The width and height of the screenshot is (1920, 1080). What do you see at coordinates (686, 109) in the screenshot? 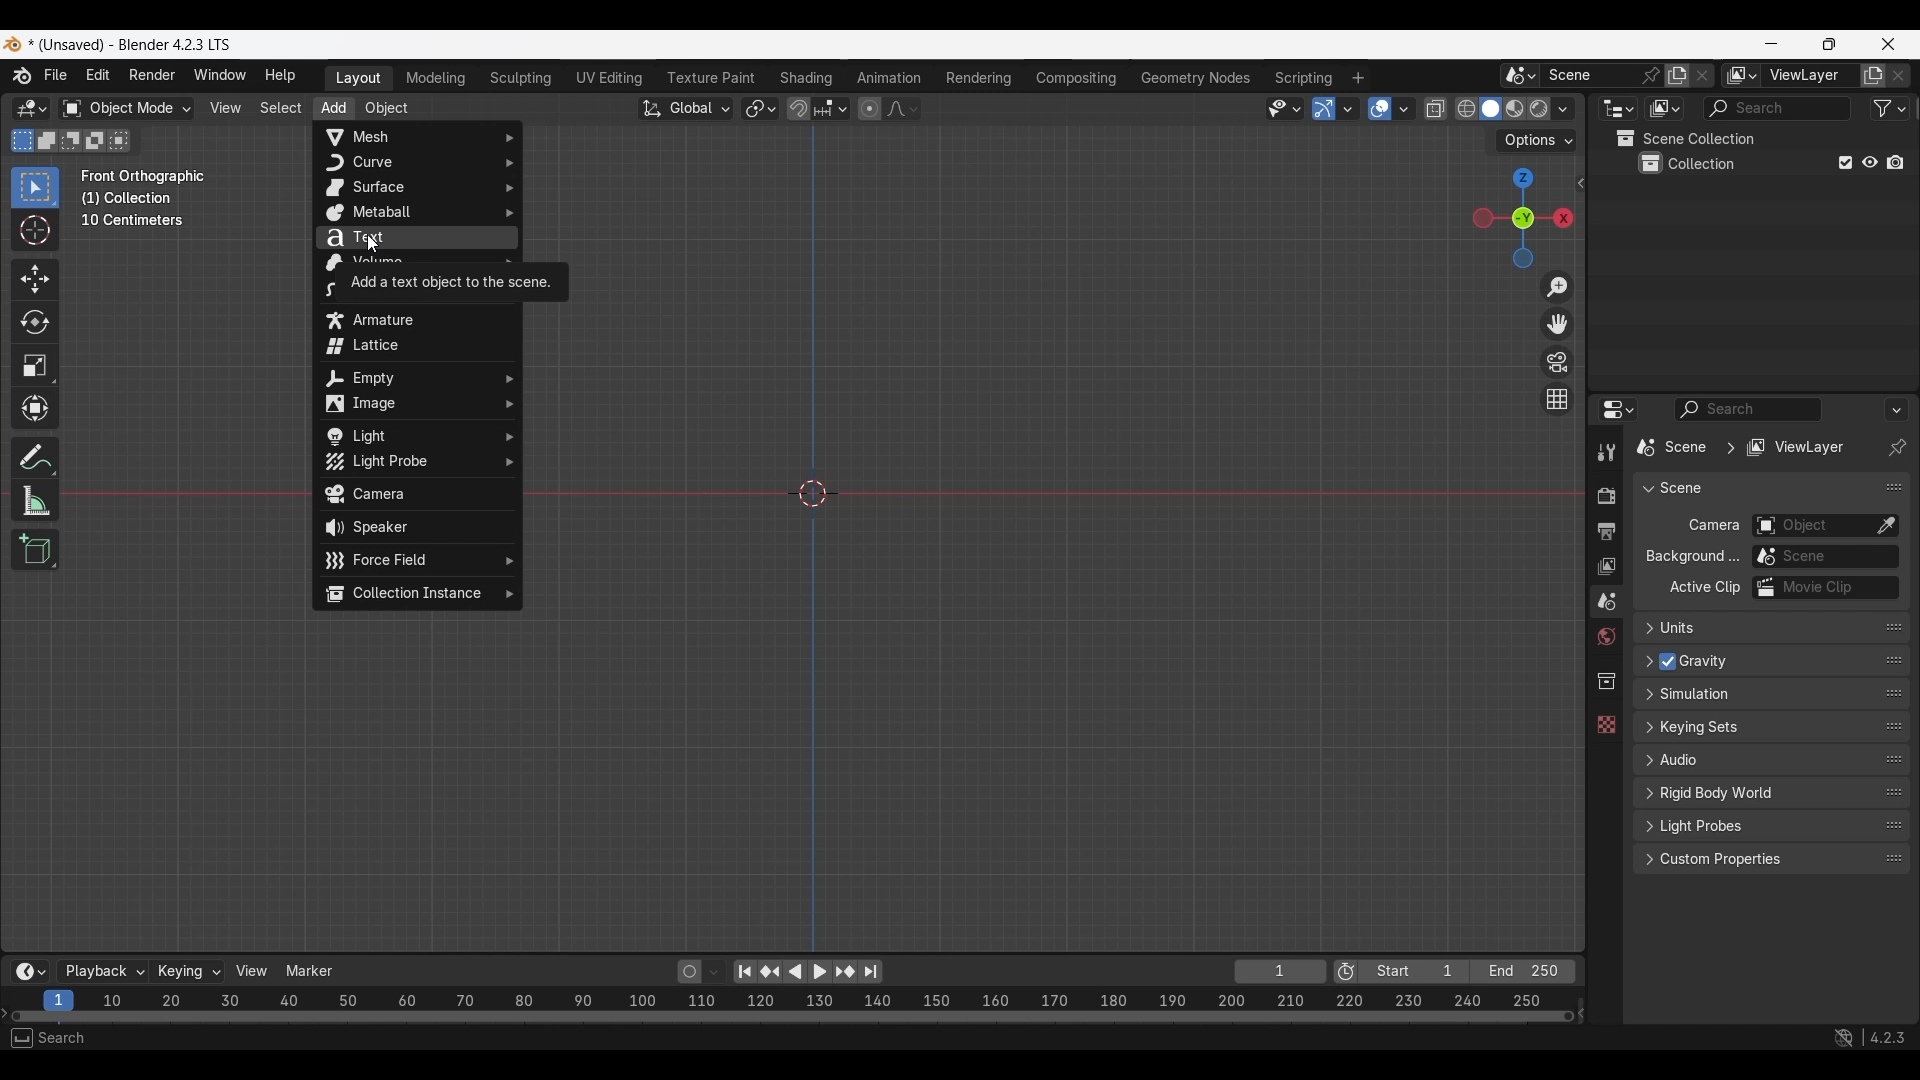
I see `Transformation orientation, global` at bounding box center [686, 109].